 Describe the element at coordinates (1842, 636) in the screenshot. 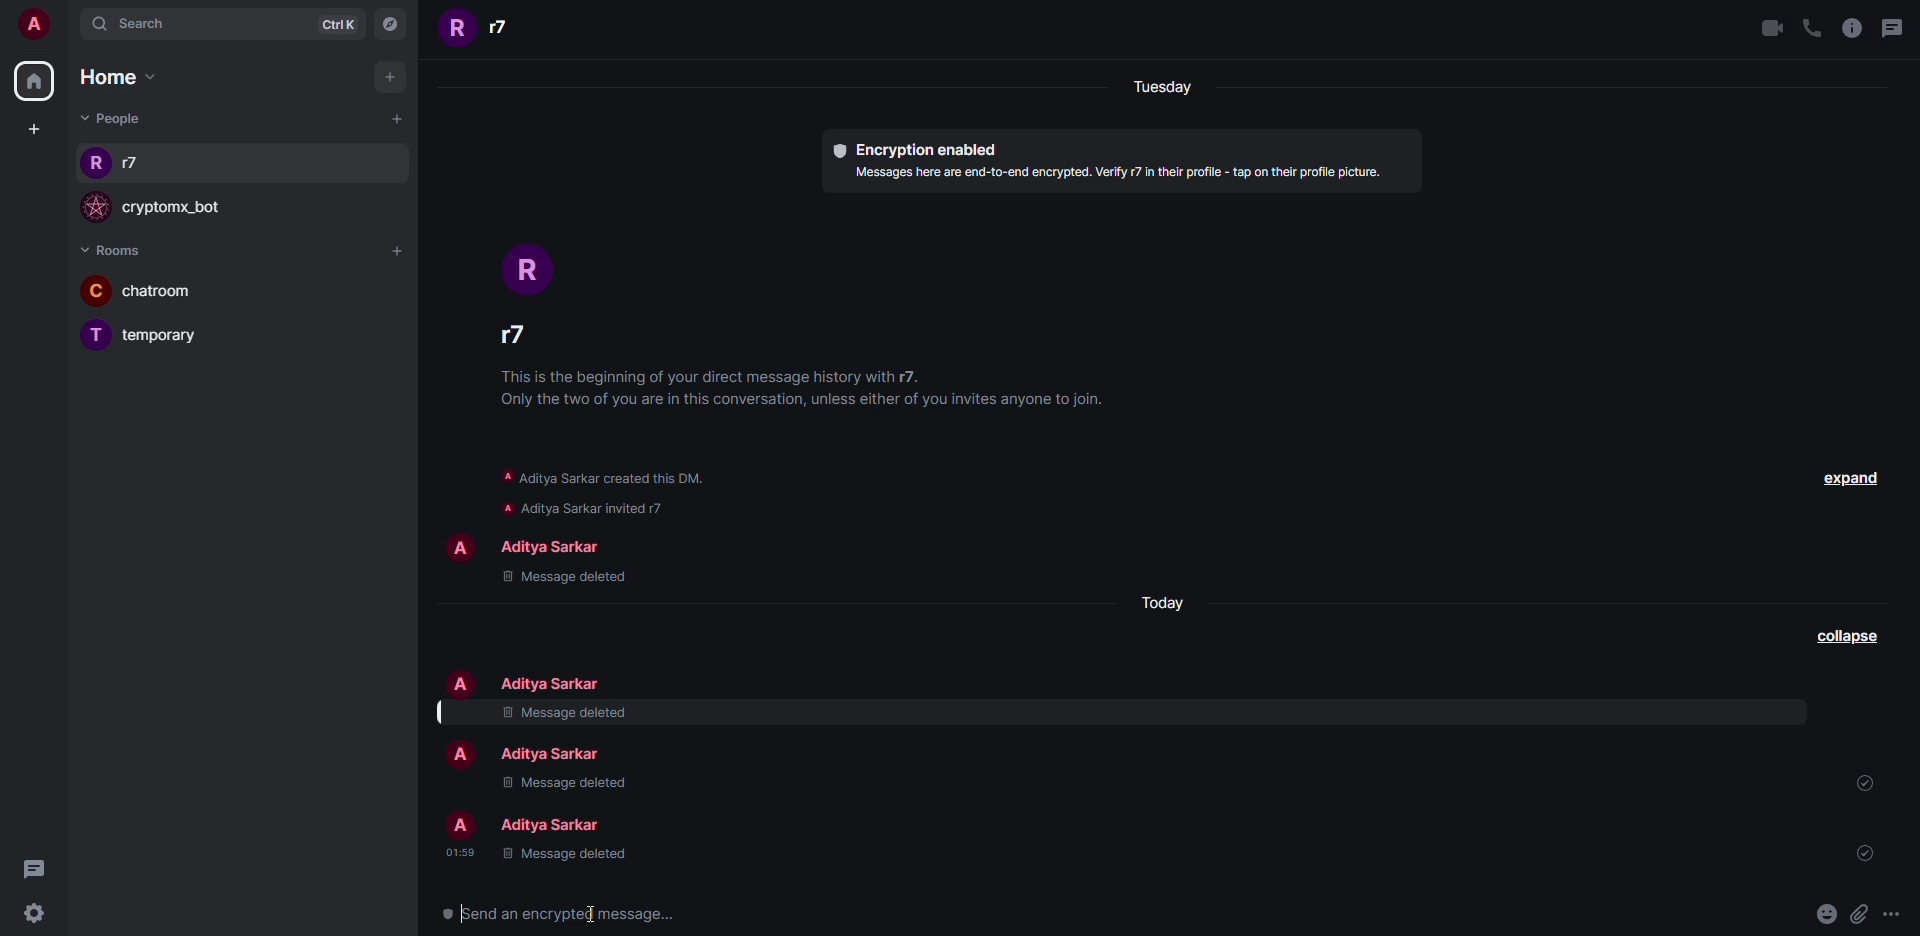

I see `collapse` at that location.